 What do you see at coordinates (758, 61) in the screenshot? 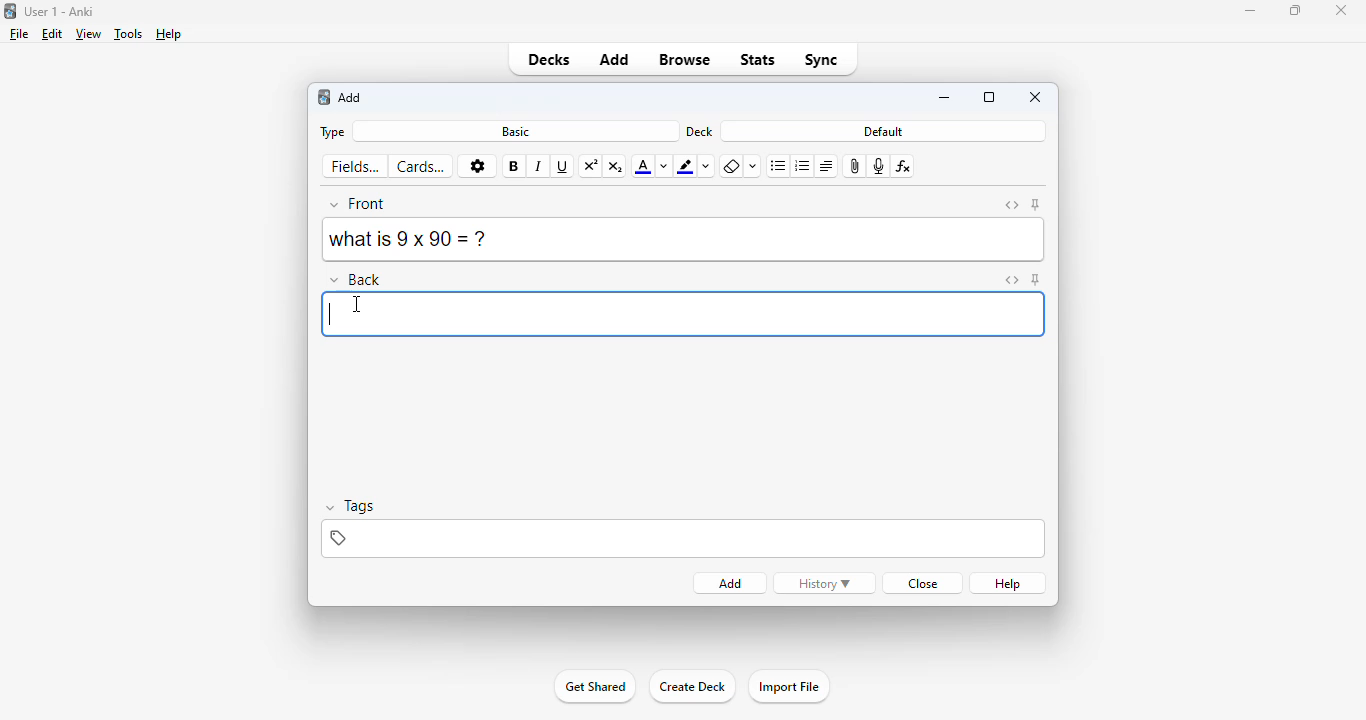
I see `stats` at bounding box center [758, 61].